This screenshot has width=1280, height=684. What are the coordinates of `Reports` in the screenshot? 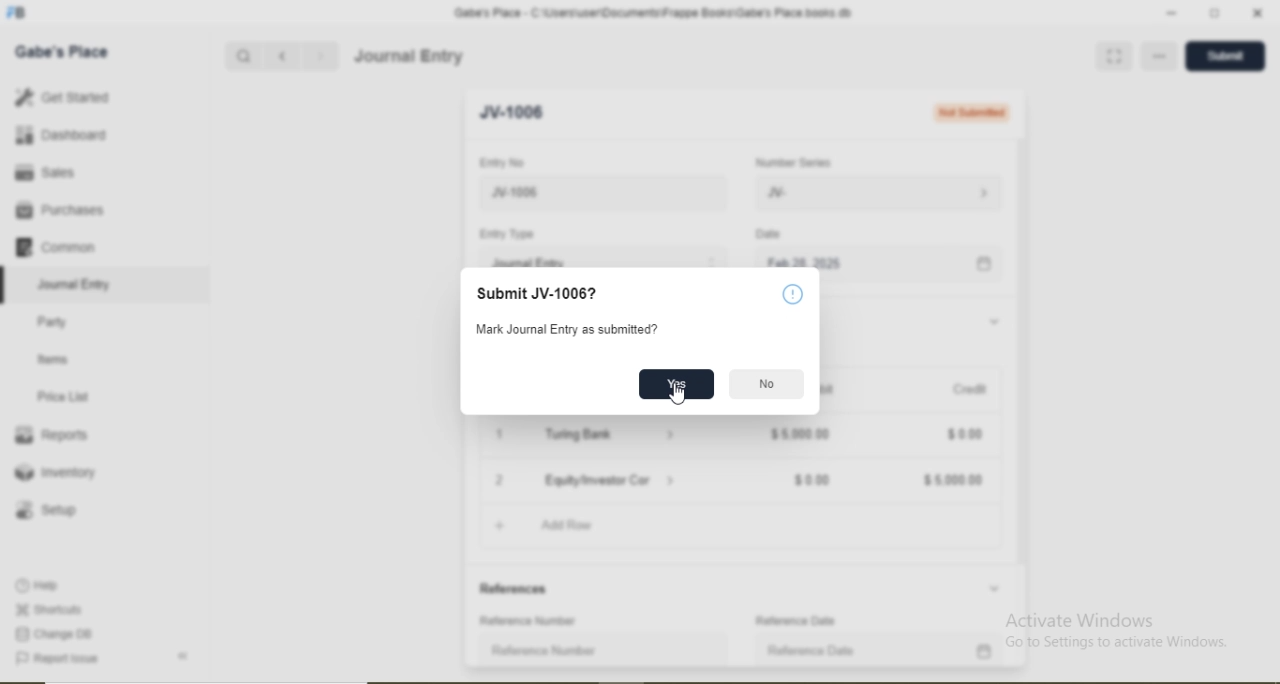 It's located at (51, 435).